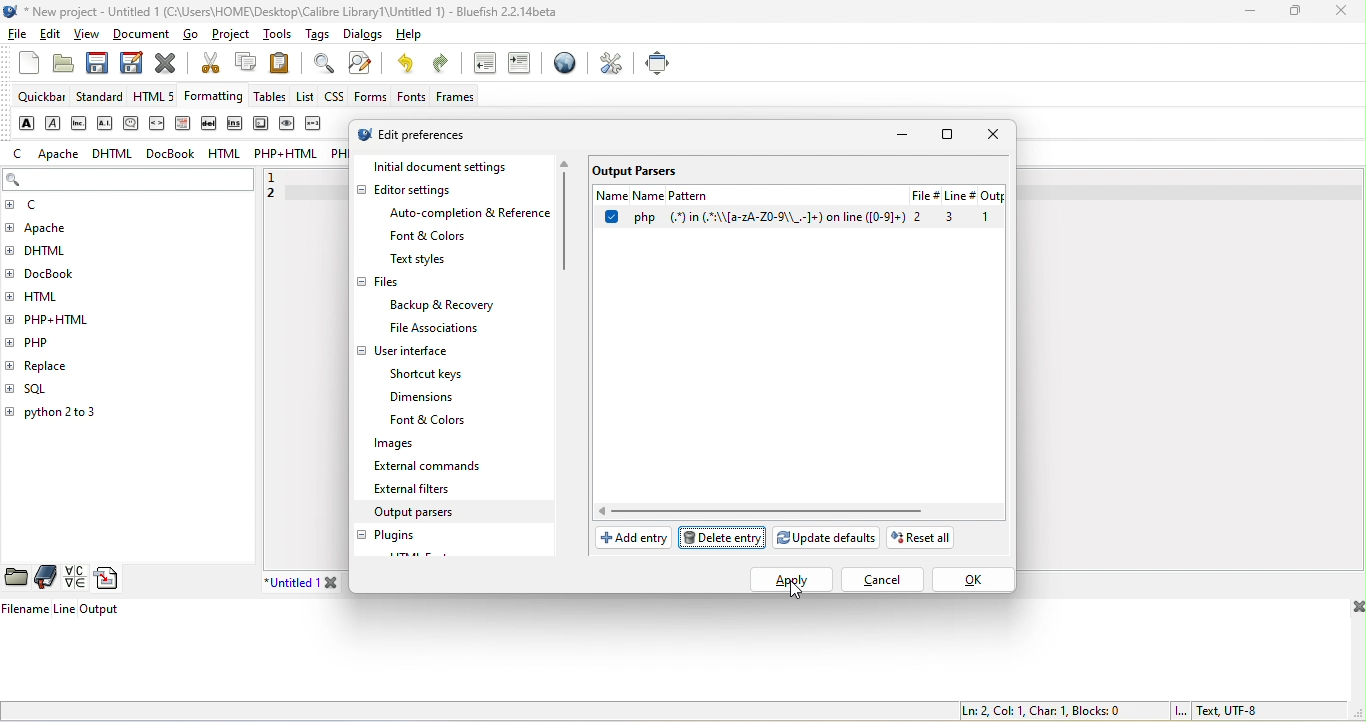 This screenshot has width=1366, height=722. I want to click on cut, so click(208, 65).